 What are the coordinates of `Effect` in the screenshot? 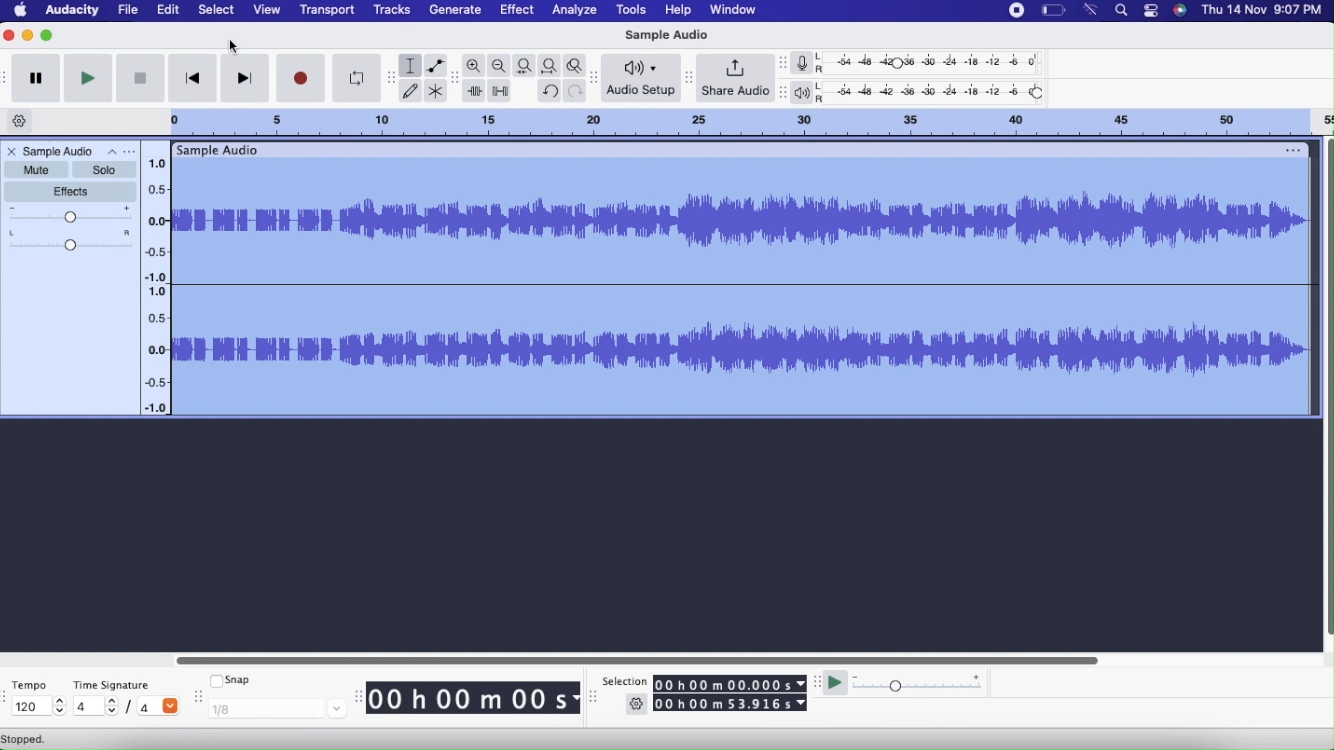 It's located at (516, 11).